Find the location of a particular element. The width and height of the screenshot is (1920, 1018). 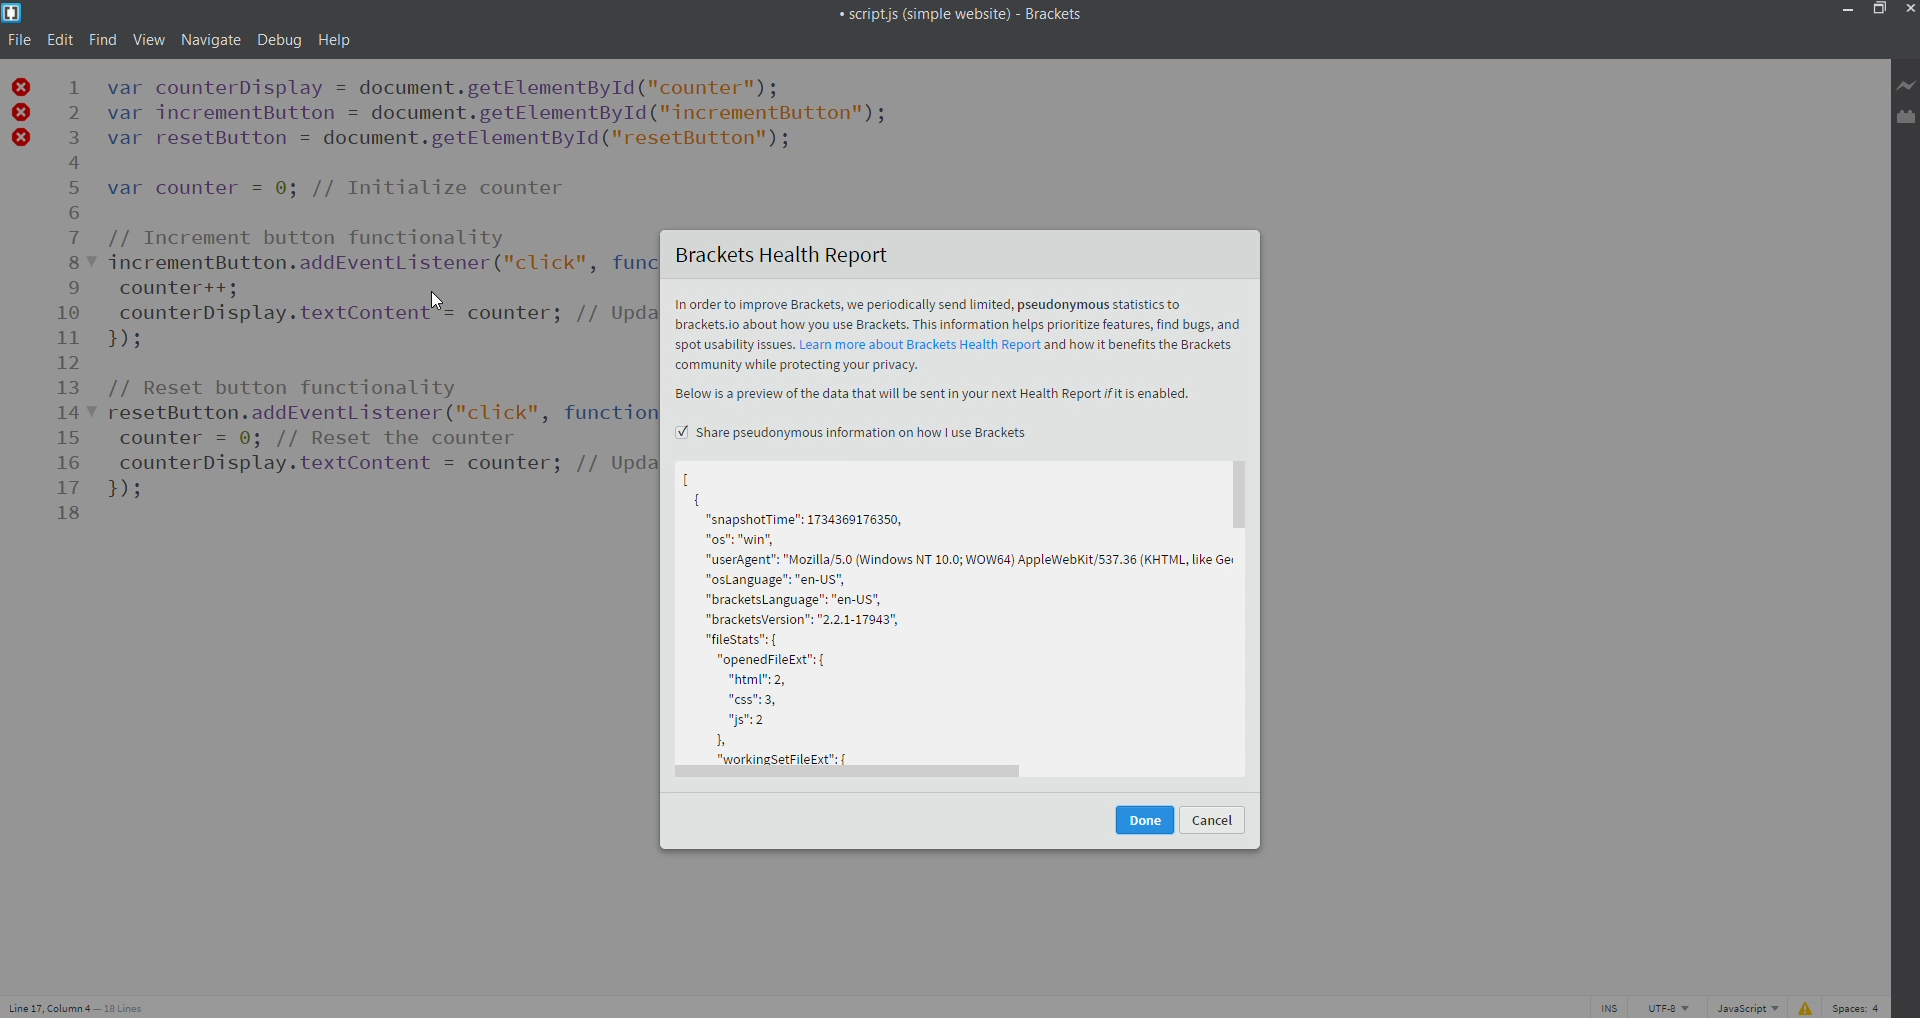

line number is located at coordinates (77, 297).